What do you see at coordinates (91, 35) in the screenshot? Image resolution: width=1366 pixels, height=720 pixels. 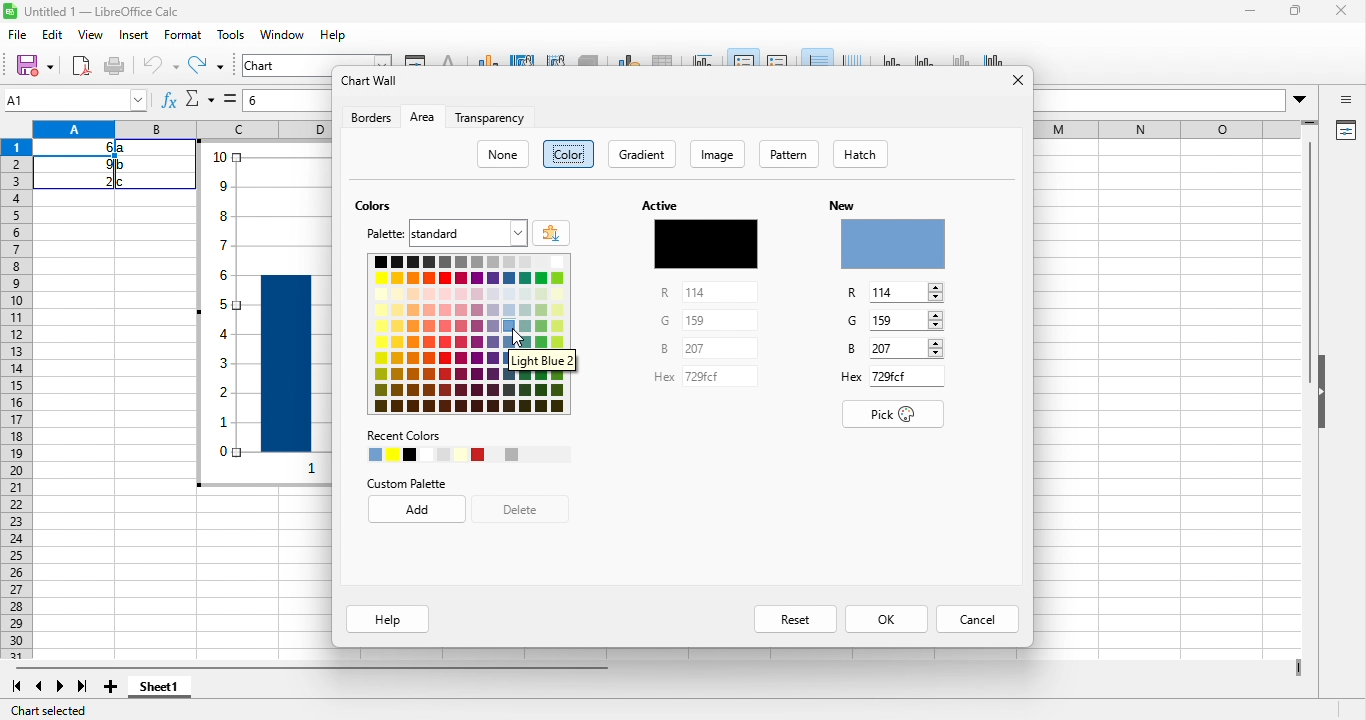 I see `view` at bounding box center [91, 35].